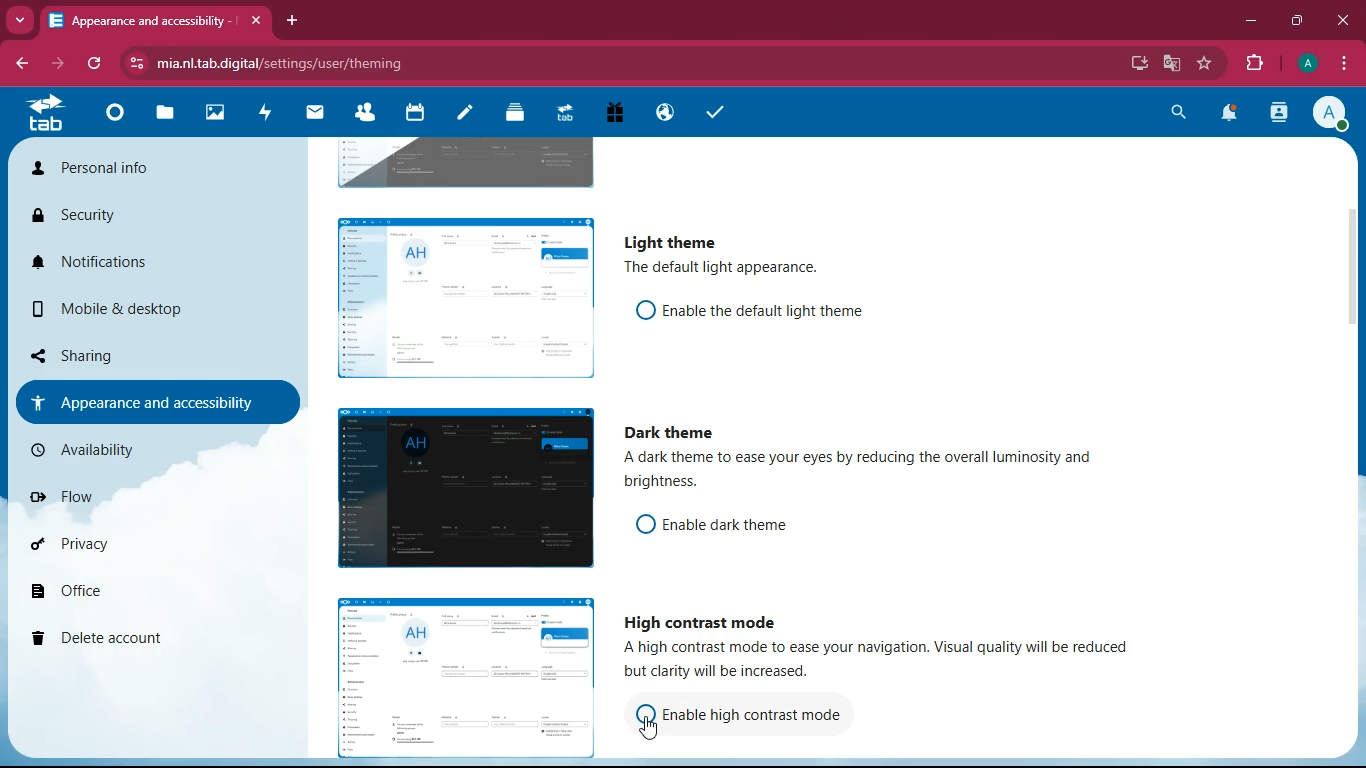 The height and width of the screenshot is (768, 1366). I want to click on desktop, so click(1140, 62).